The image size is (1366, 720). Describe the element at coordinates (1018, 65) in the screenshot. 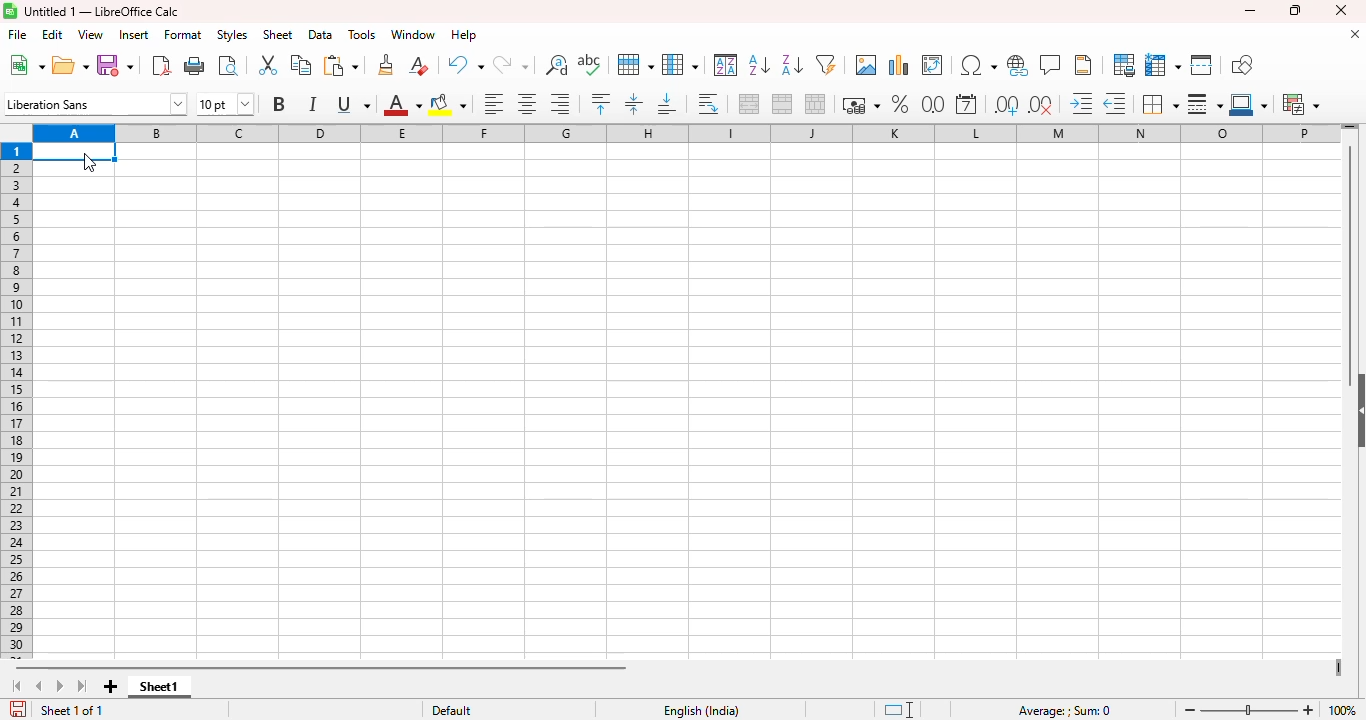

I see `insert hyperlink` at that location.